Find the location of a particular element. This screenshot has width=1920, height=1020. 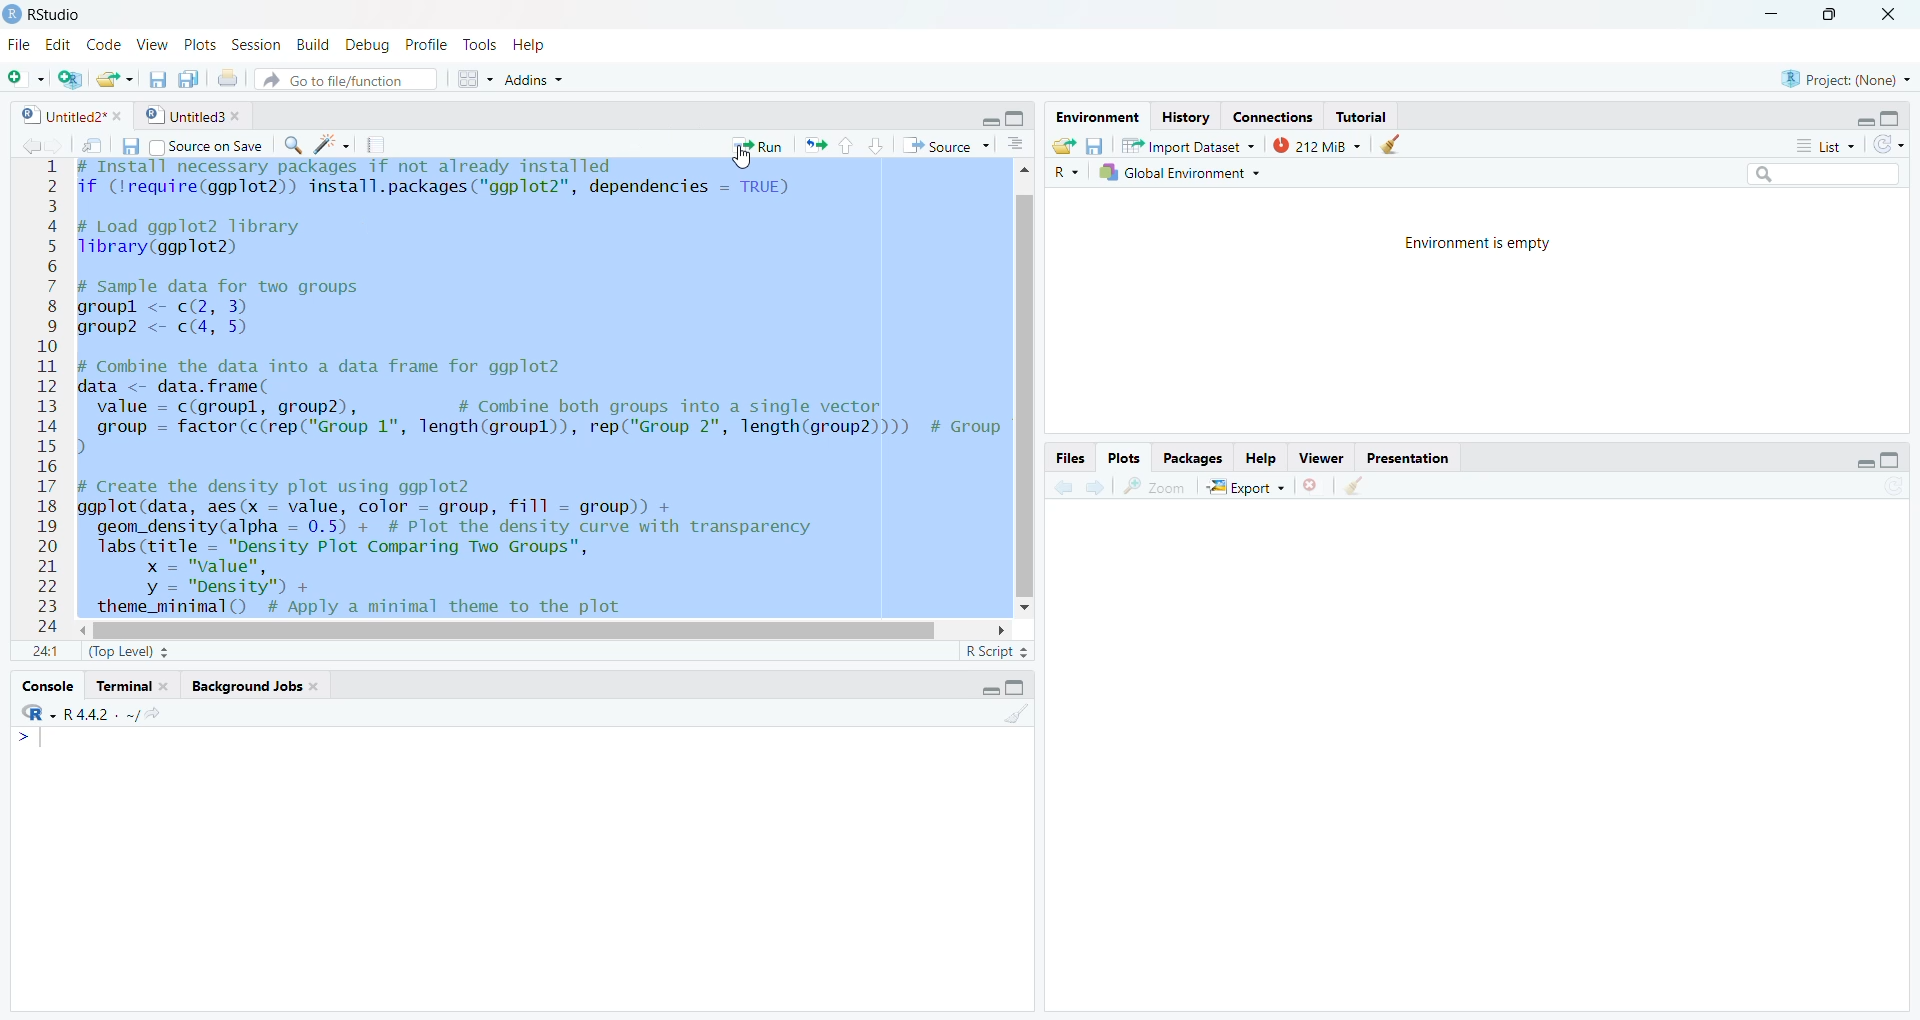

next is located at coordinates (1097, 487).